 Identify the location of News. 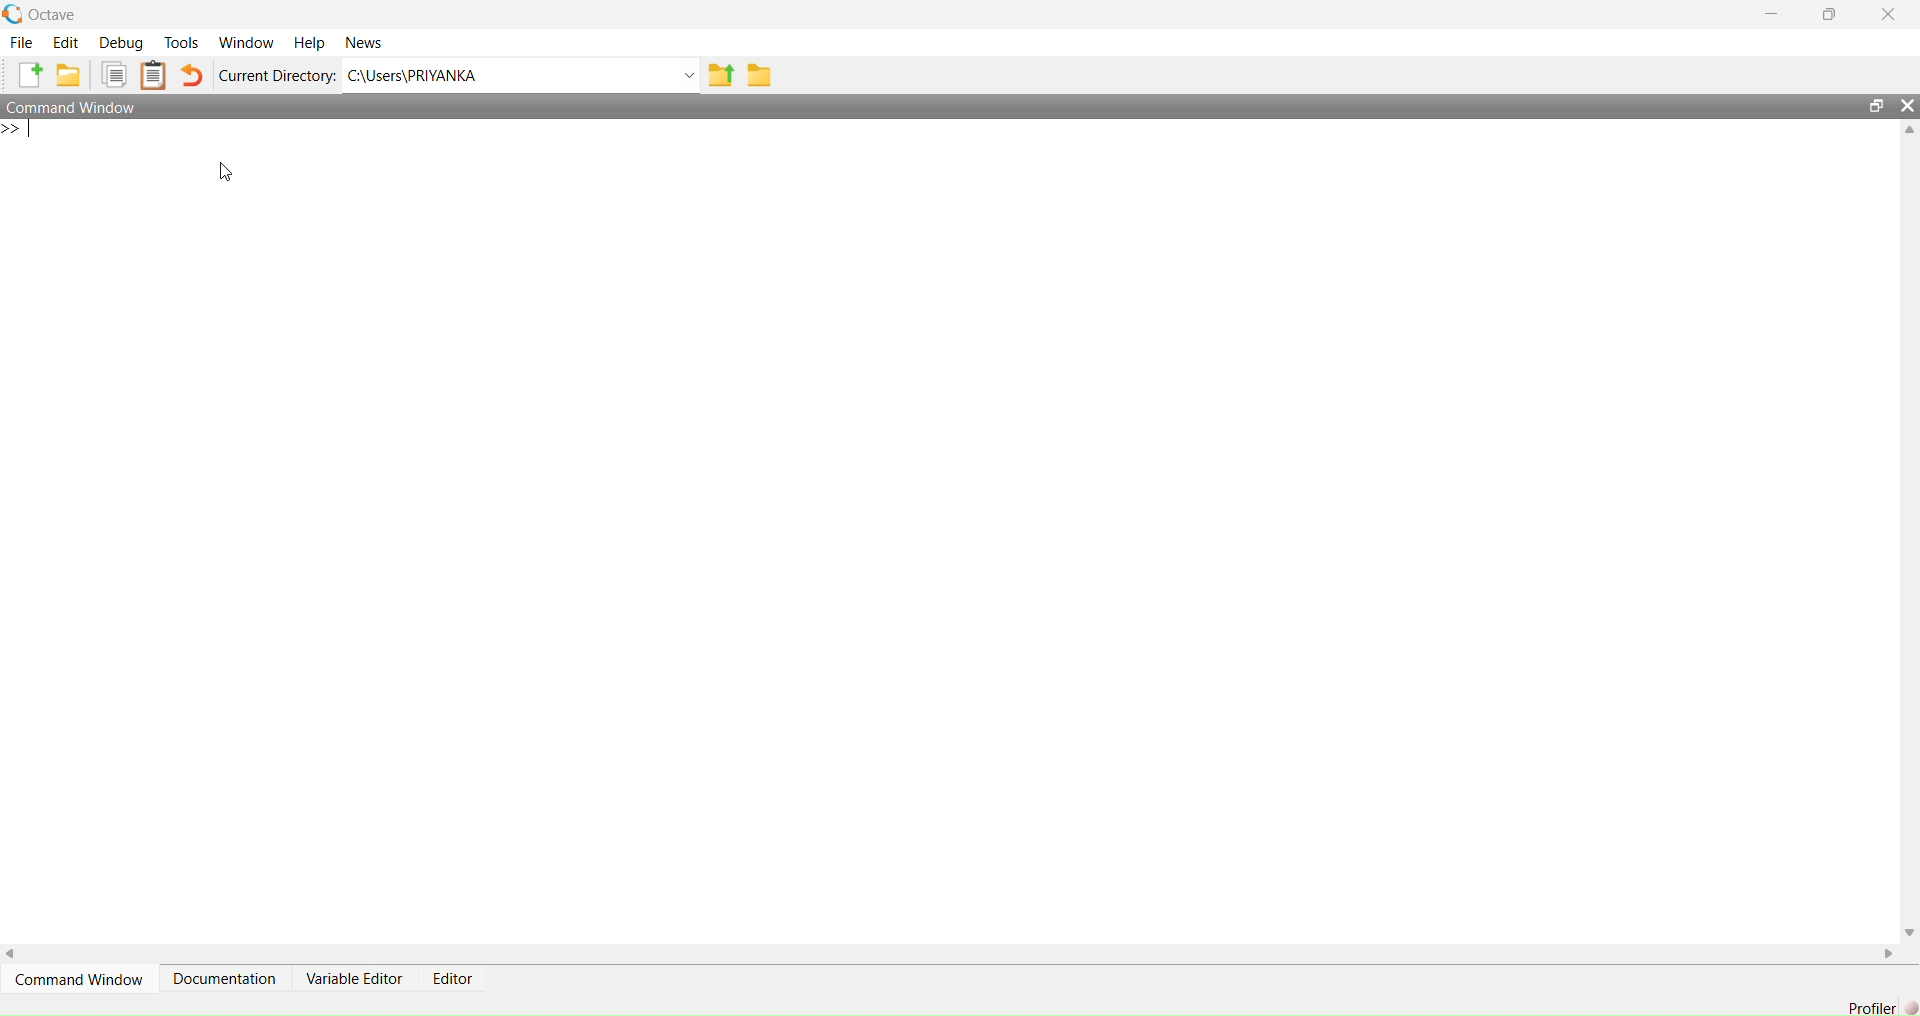
(363, 41).